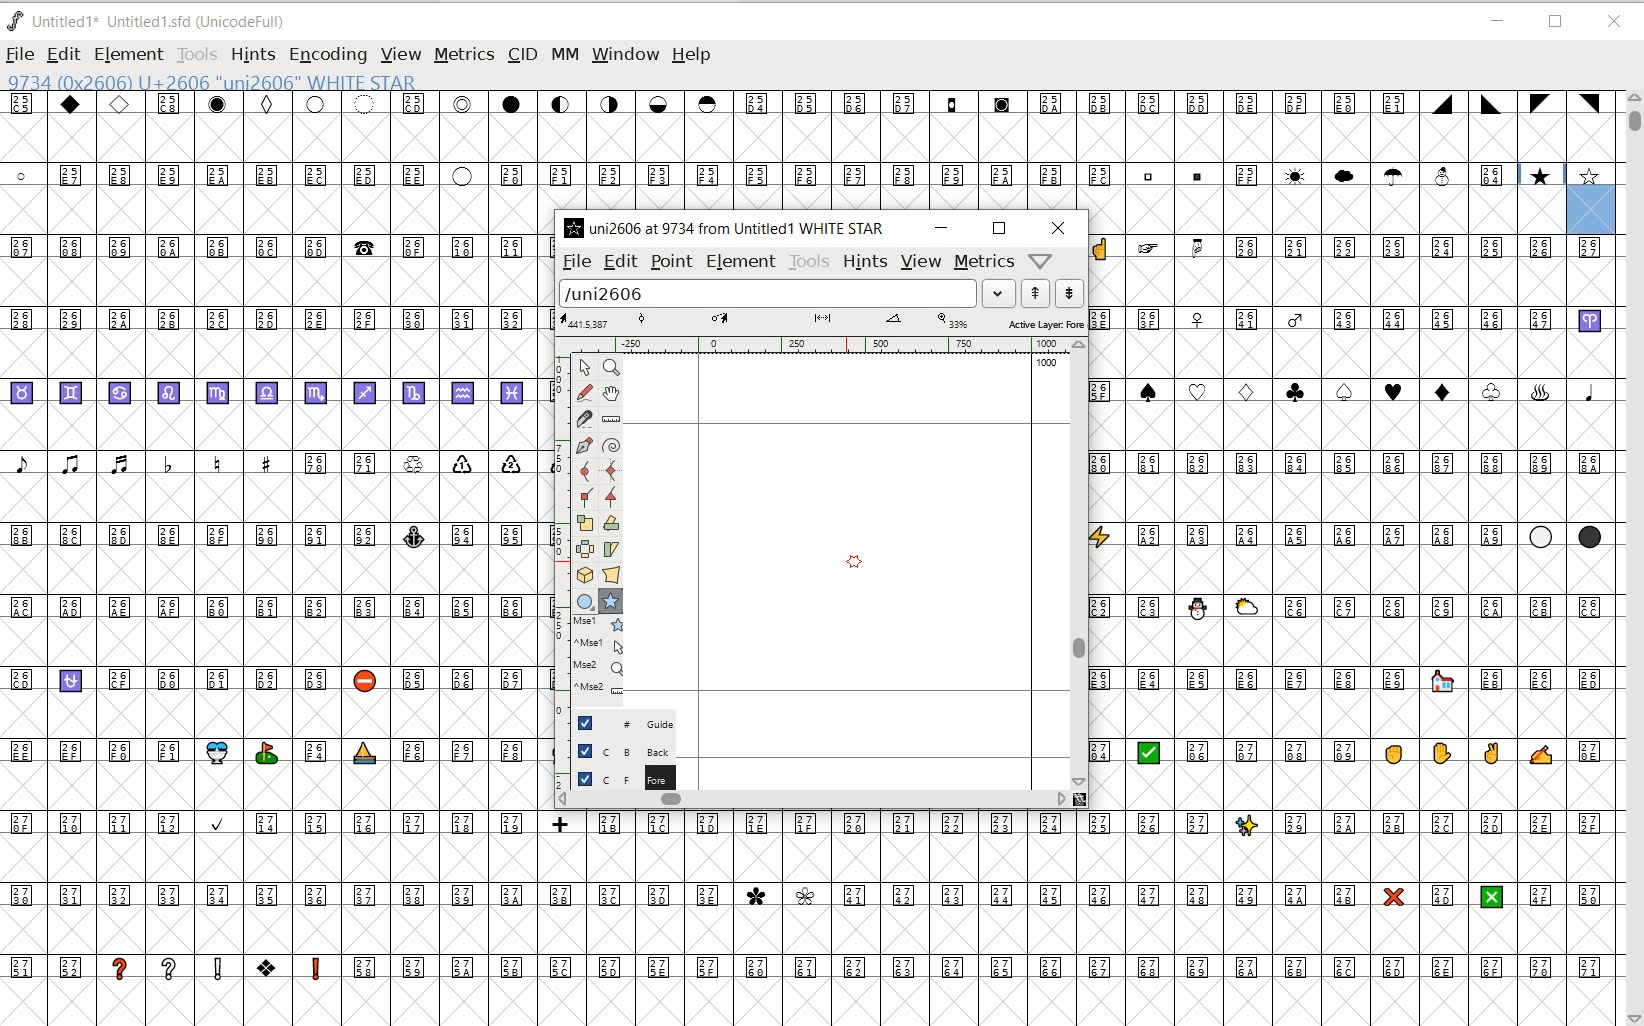 The image size is (1644, 1026). I want to click on CLOSE, so click(1614, 22).